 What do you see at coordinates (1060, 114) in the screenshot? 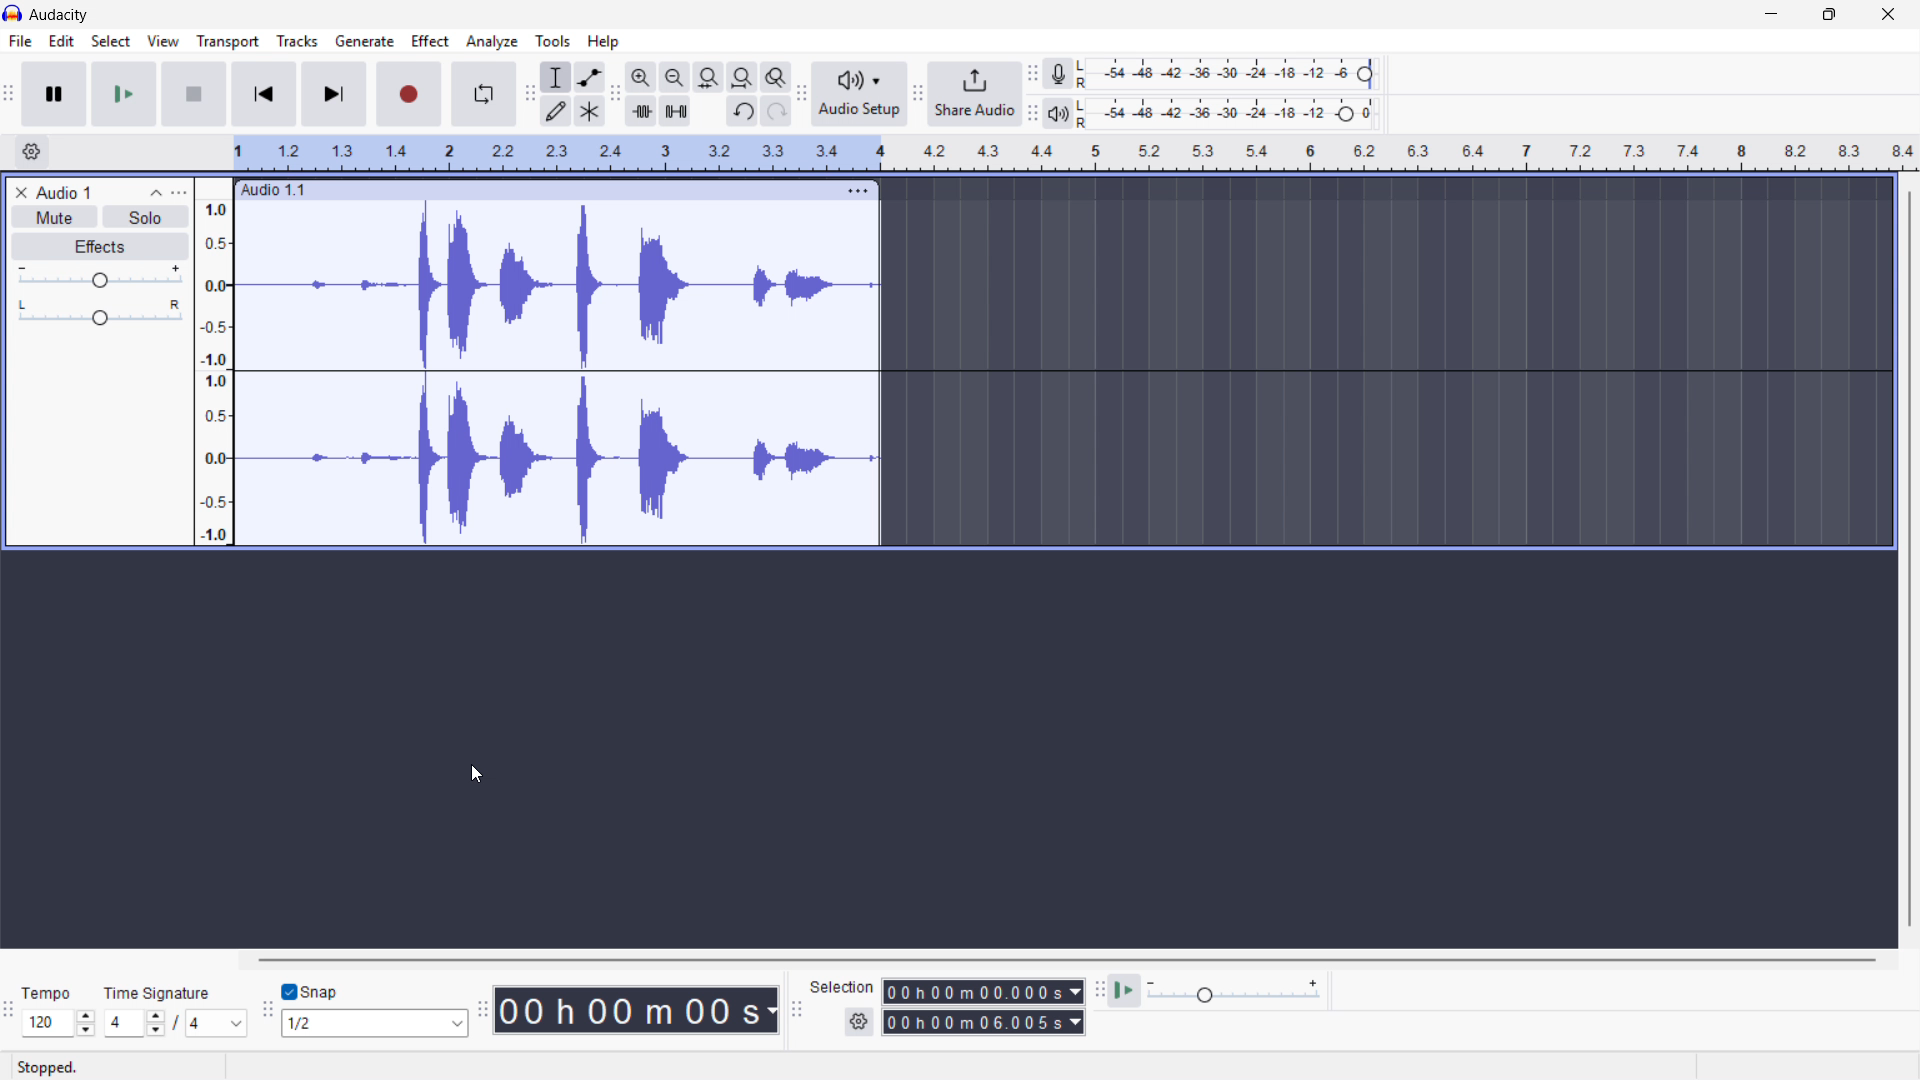
I see `Playback metre` at bounding box center [1060, 114].